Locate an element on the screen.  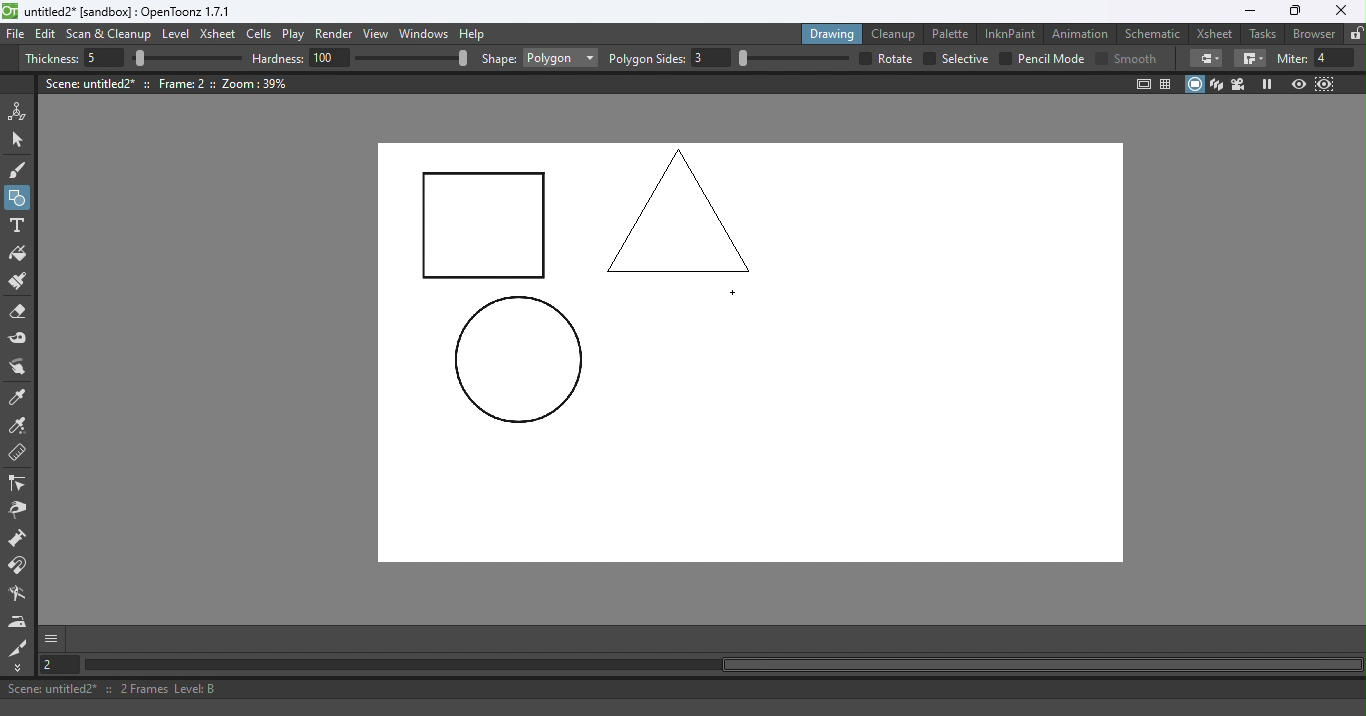
Edit is located at coordinates (48, 34).